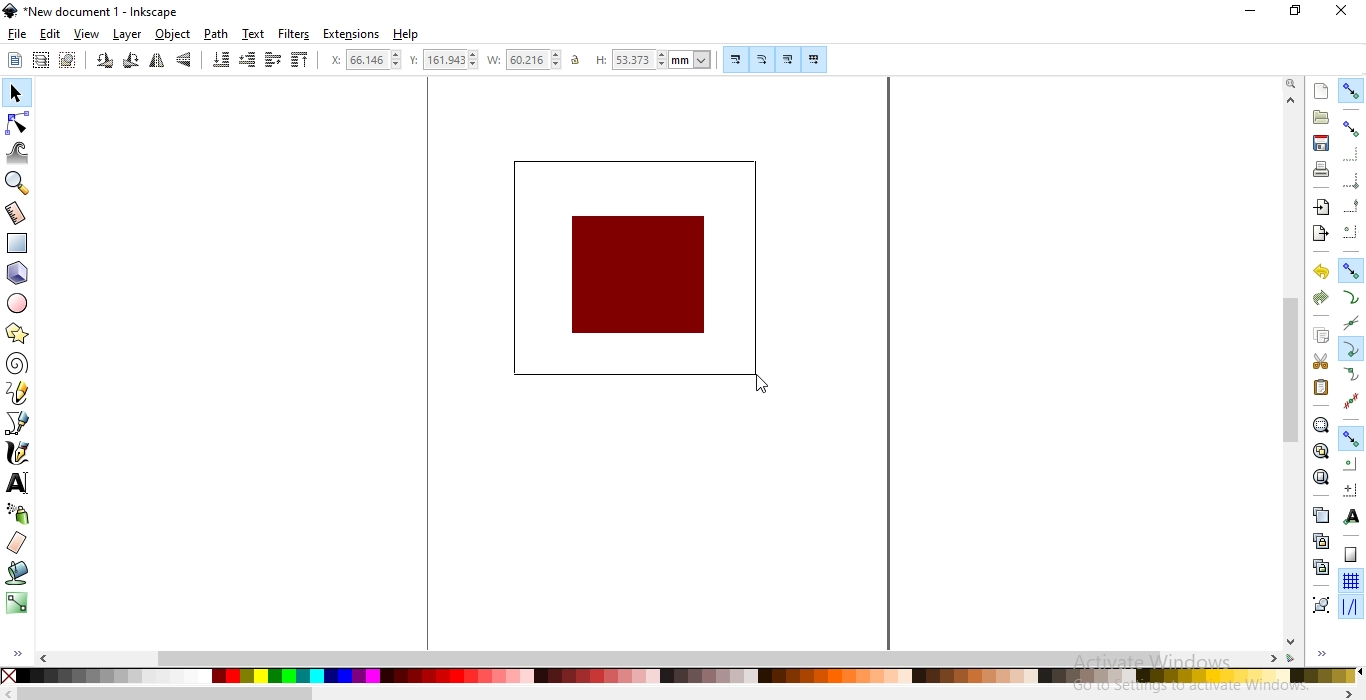 The width and height of the screenshot is (1366, 700). What do you see at coordinates (761, 59) in the screenshot?
I see `scale radii of rounded corners` at bounding box center [761, 59].